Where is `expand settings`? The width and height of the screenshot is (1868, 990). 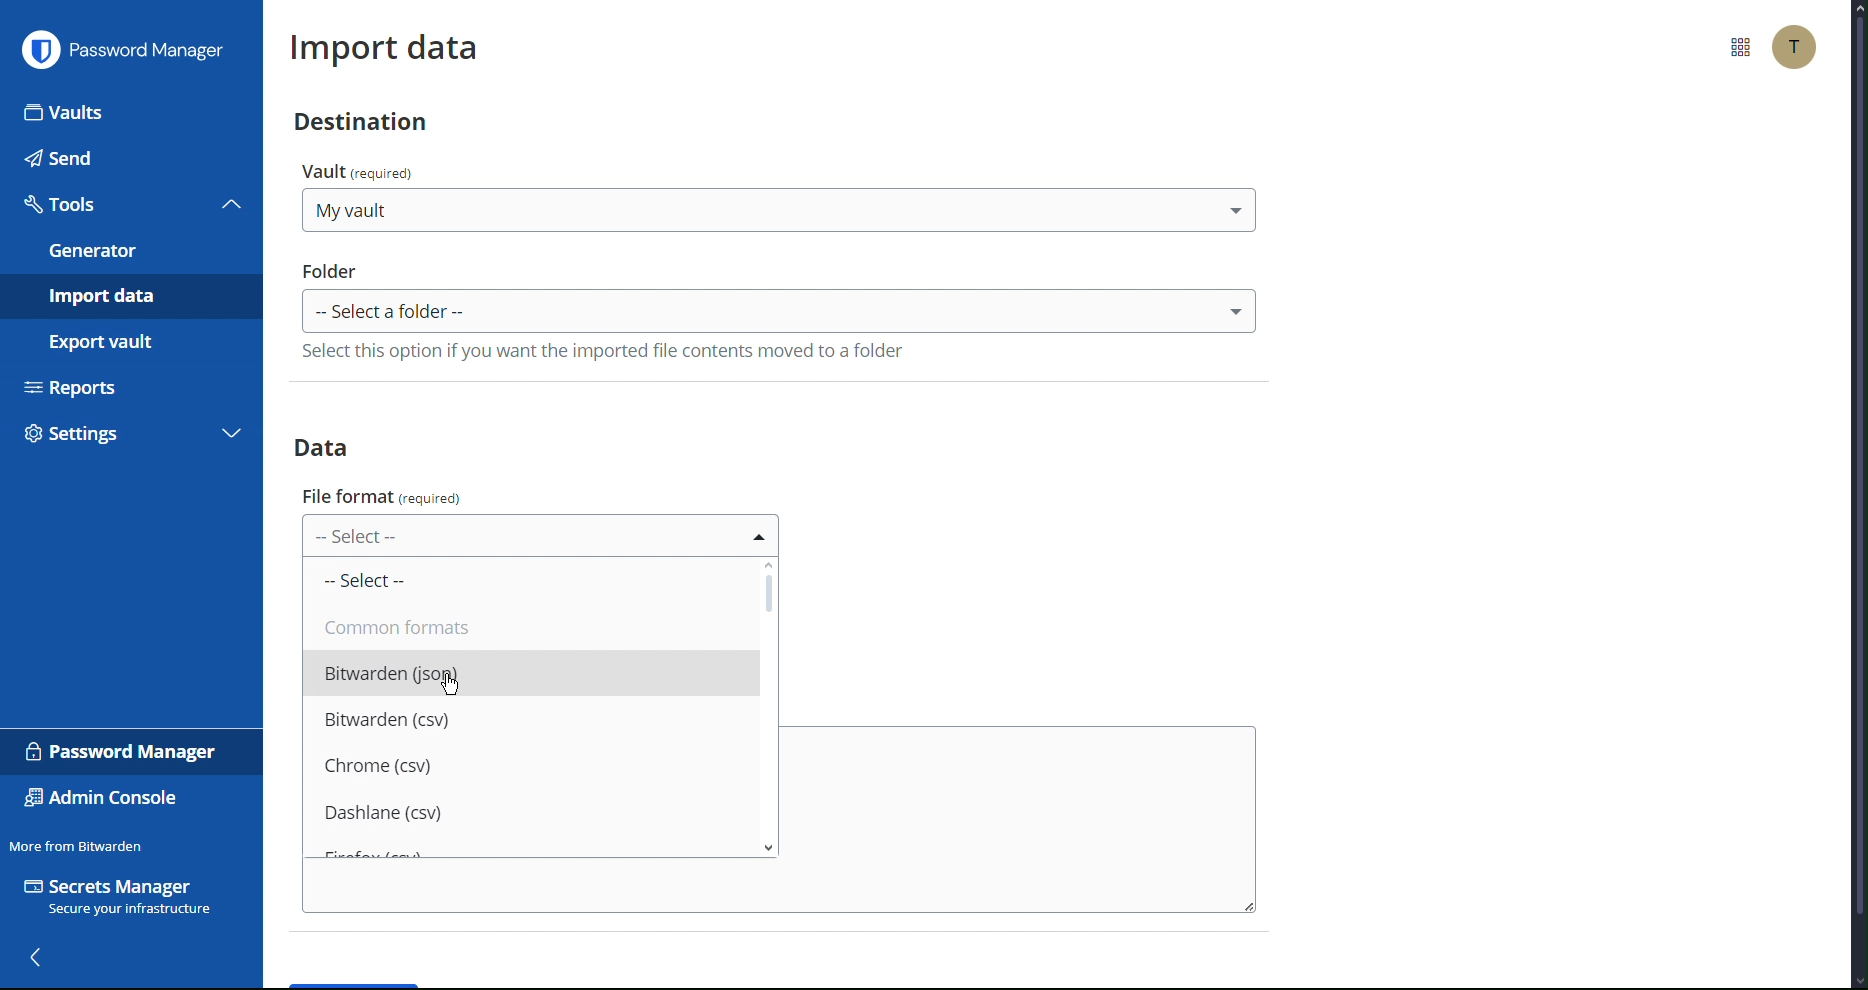 expand settings is located at coordinates (232, 436).